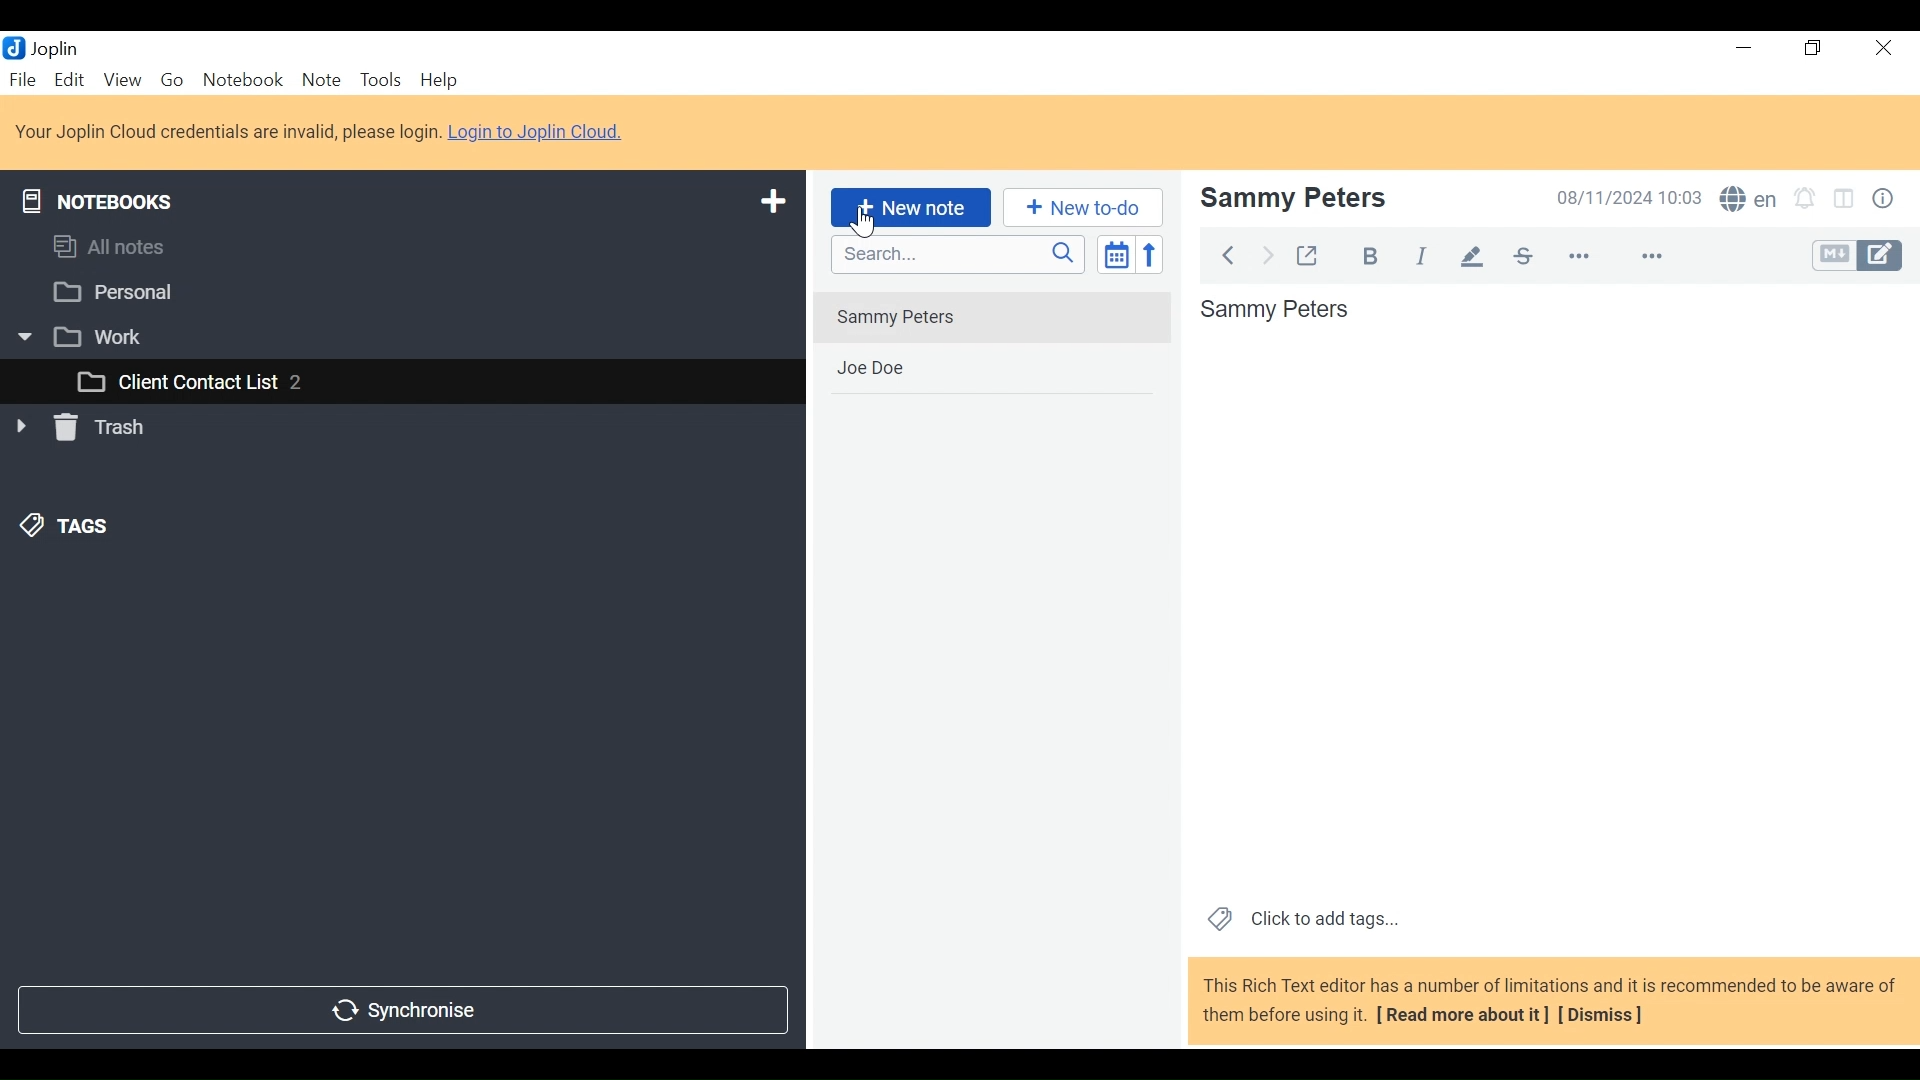 This screenshot has height=1080, width=1920. Describe the element at coordinates (436, 80) in the screenshot. I see `Help` at that location.